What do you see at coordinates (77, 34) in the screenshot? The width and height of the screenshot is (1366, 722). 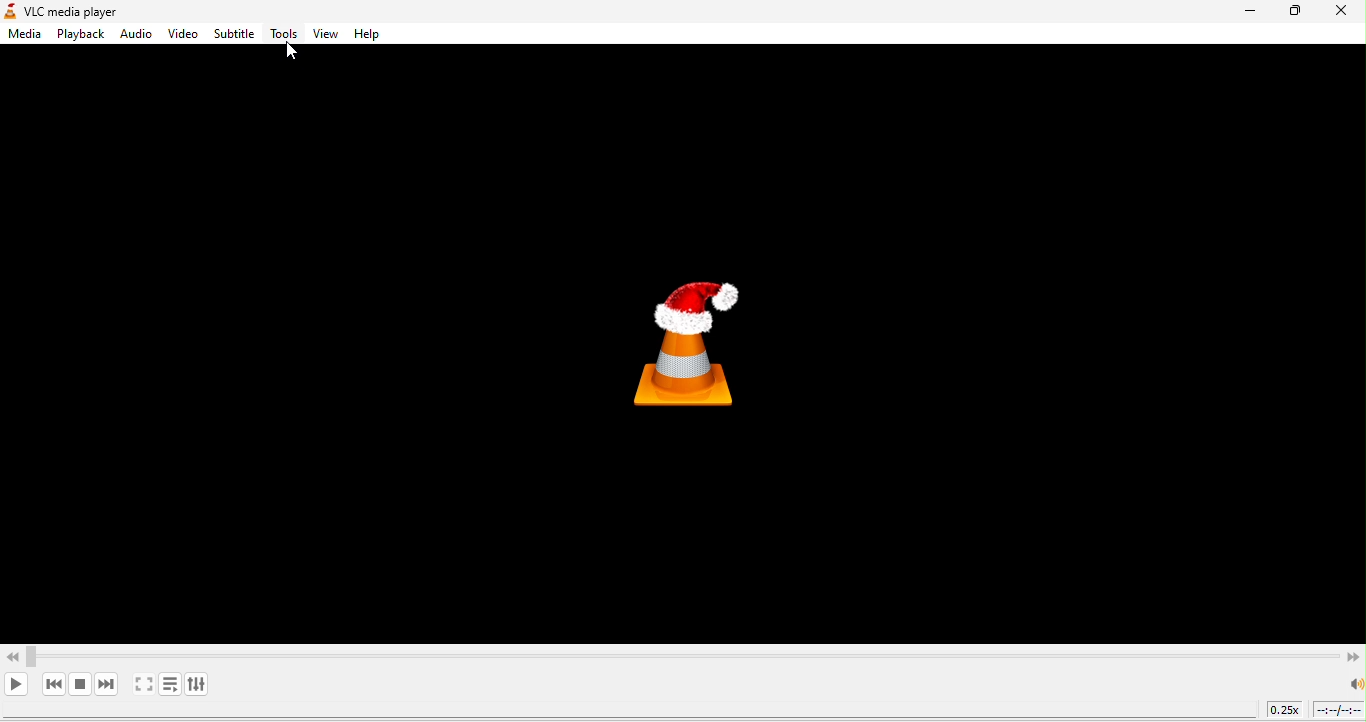 I see `playback` at bounding box center [77, 34].